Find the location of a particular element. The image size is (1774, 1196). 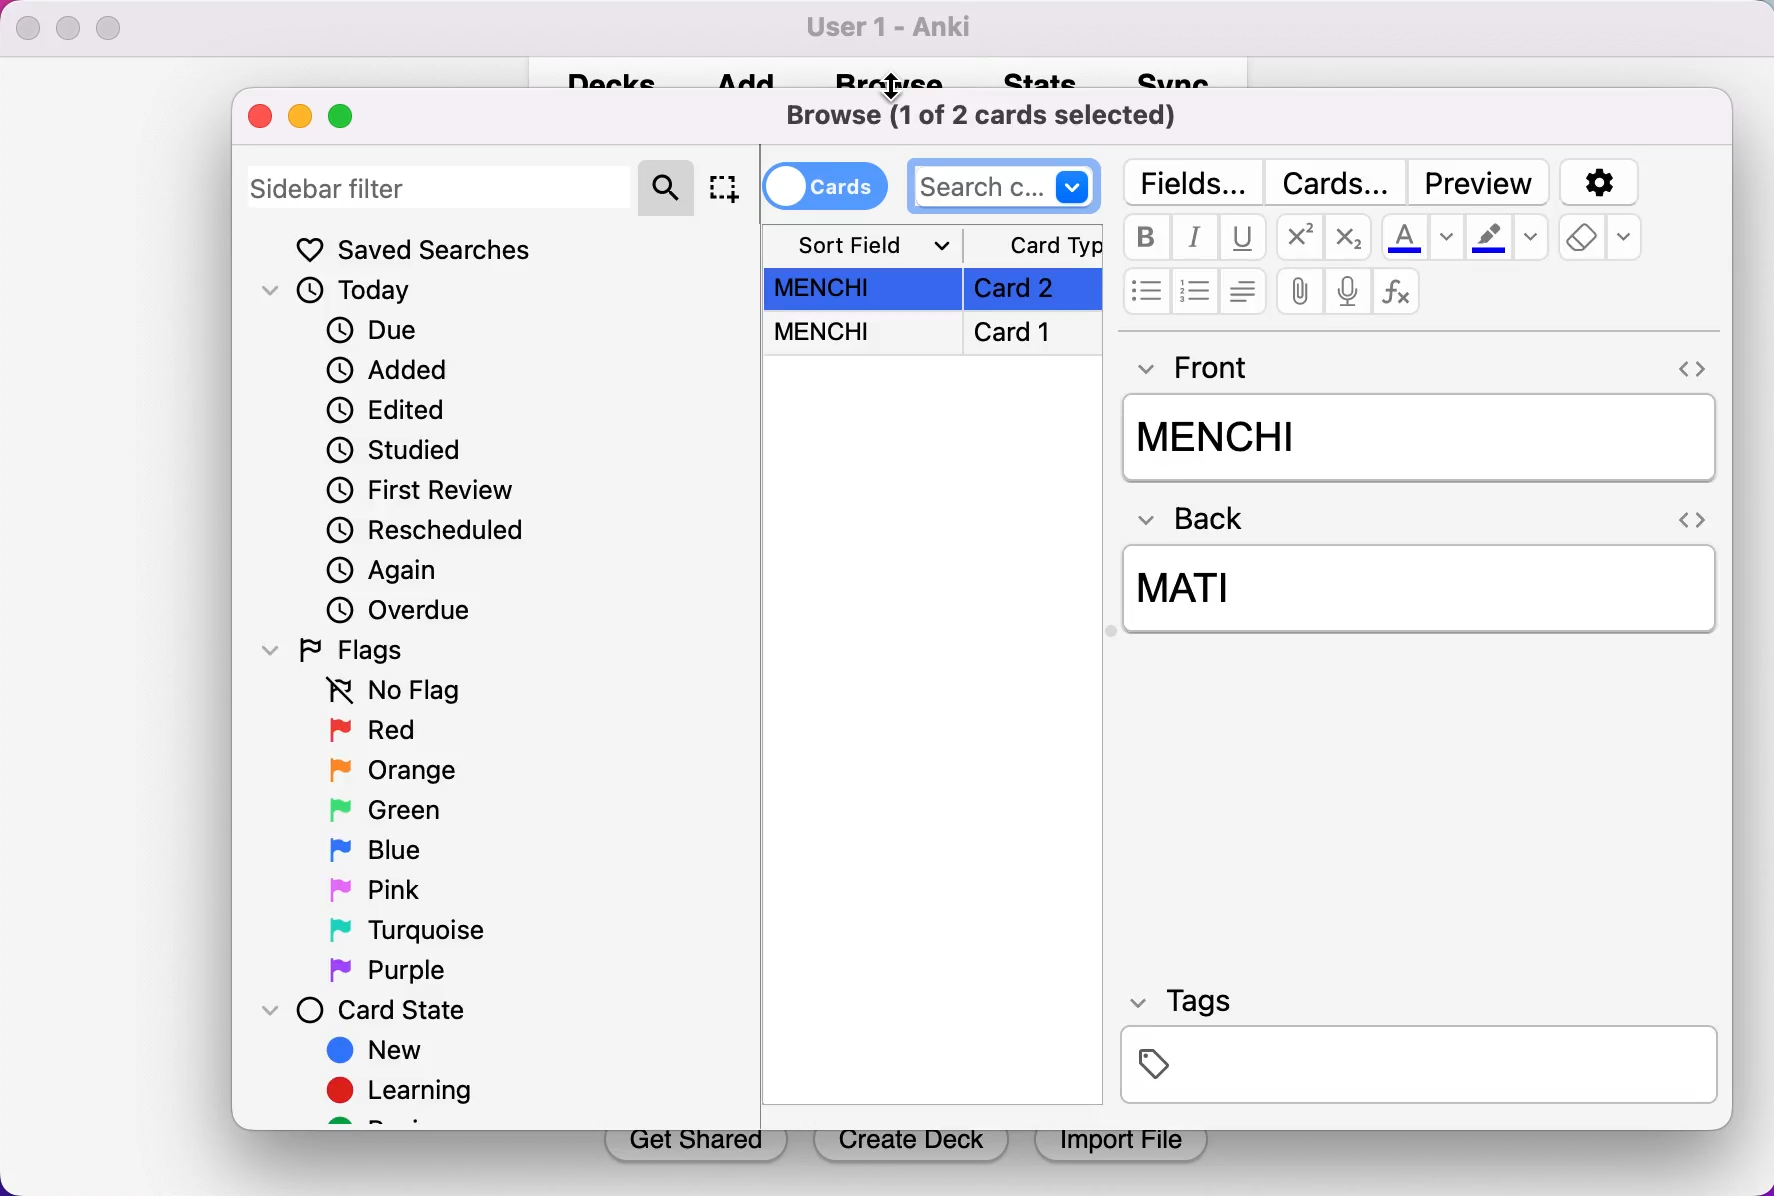

learning is located at coordinates (410, 1094).